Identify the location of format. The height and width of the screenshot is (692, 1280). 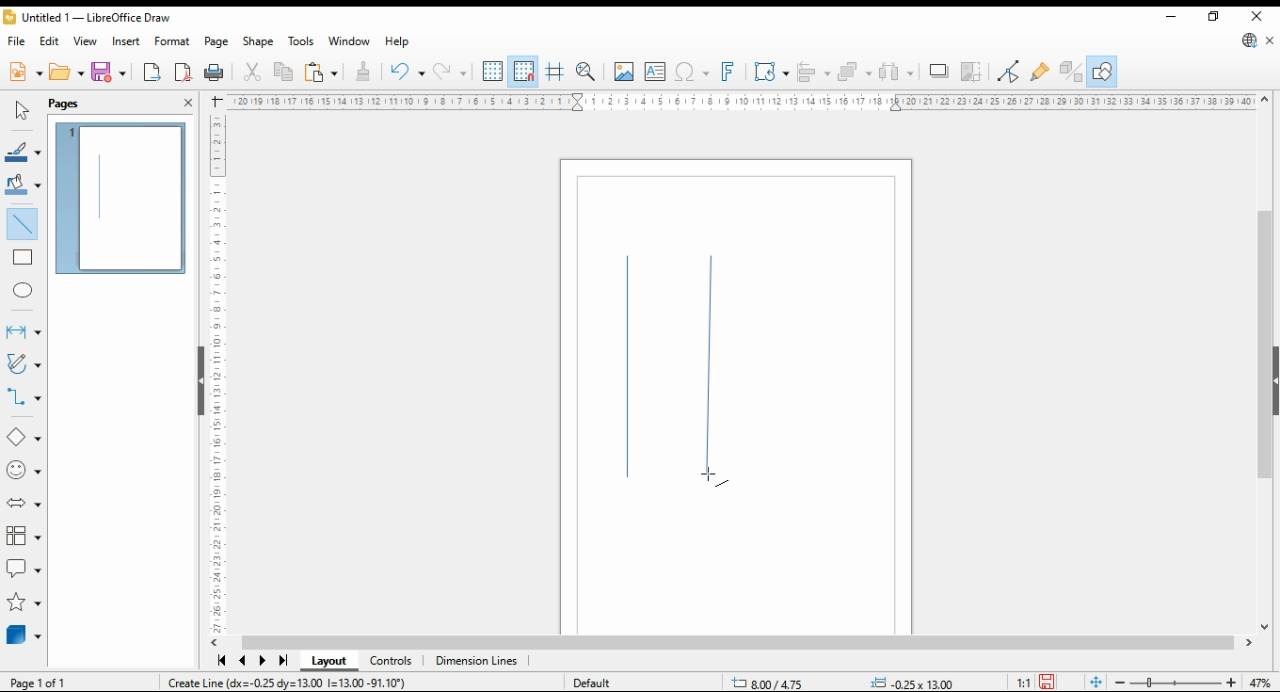
(172, 40).